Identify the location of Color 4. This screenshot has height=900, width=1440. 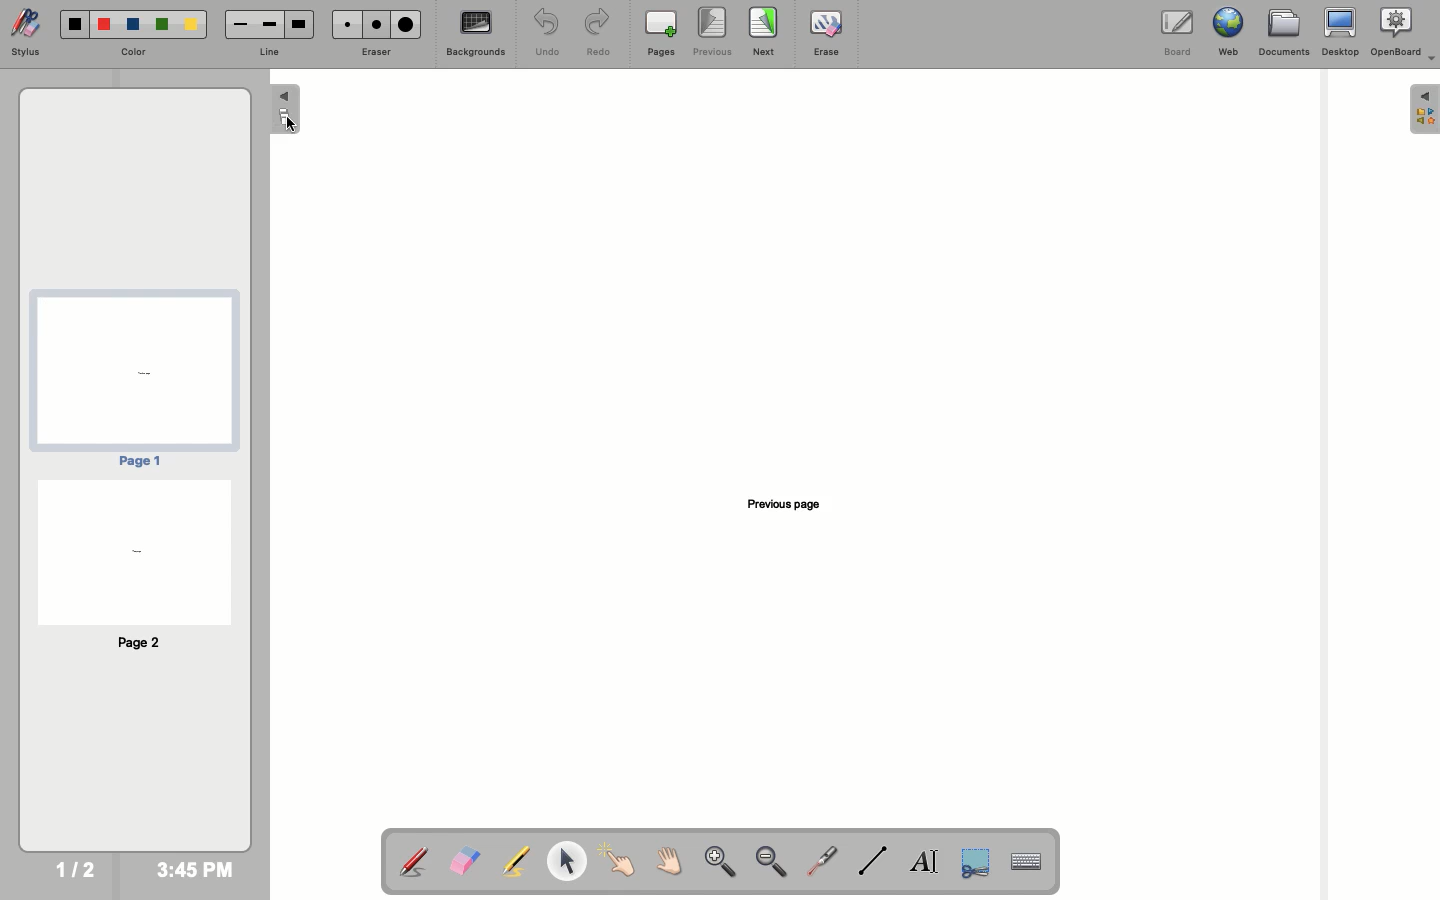
(162, 24).